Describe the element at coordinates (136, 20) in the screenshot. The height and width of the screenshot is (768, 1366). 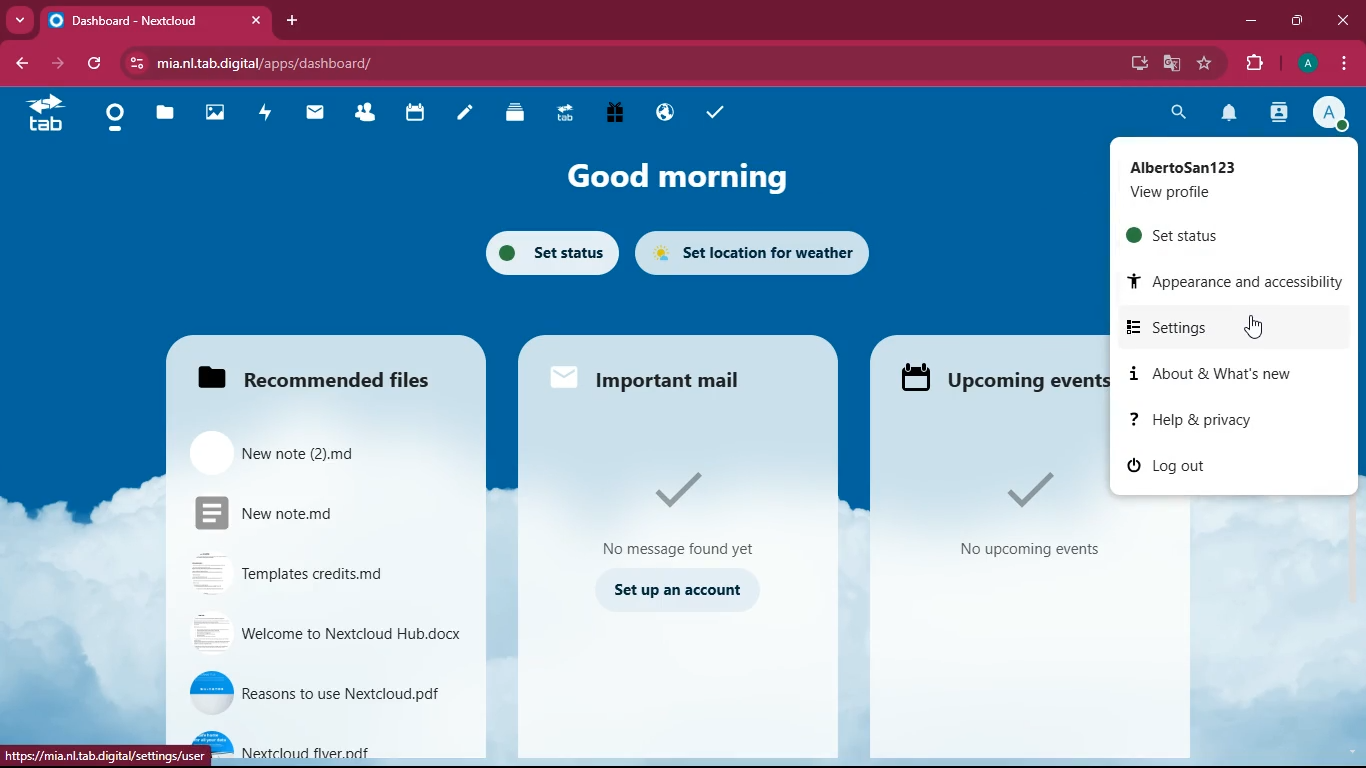
I see `Dashboard - Nextcloud` at that location.